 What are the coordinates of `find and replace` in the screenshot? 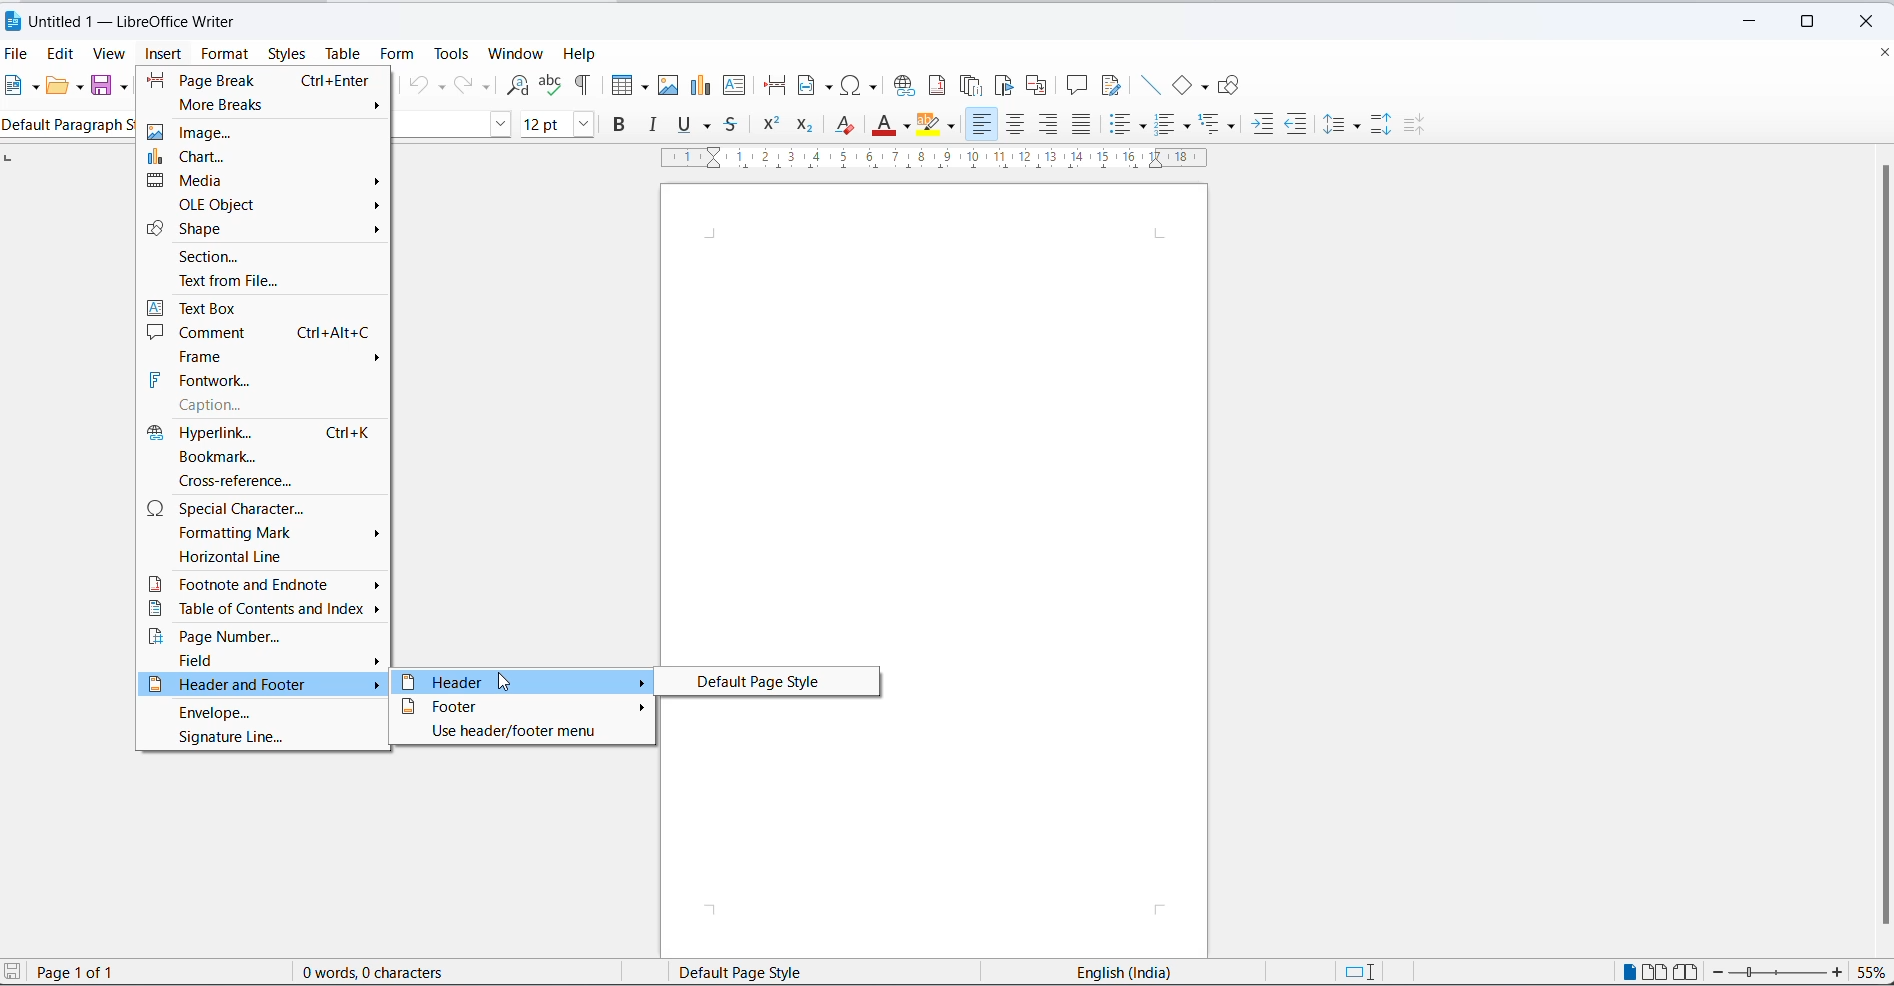 It's located at (519, 83).